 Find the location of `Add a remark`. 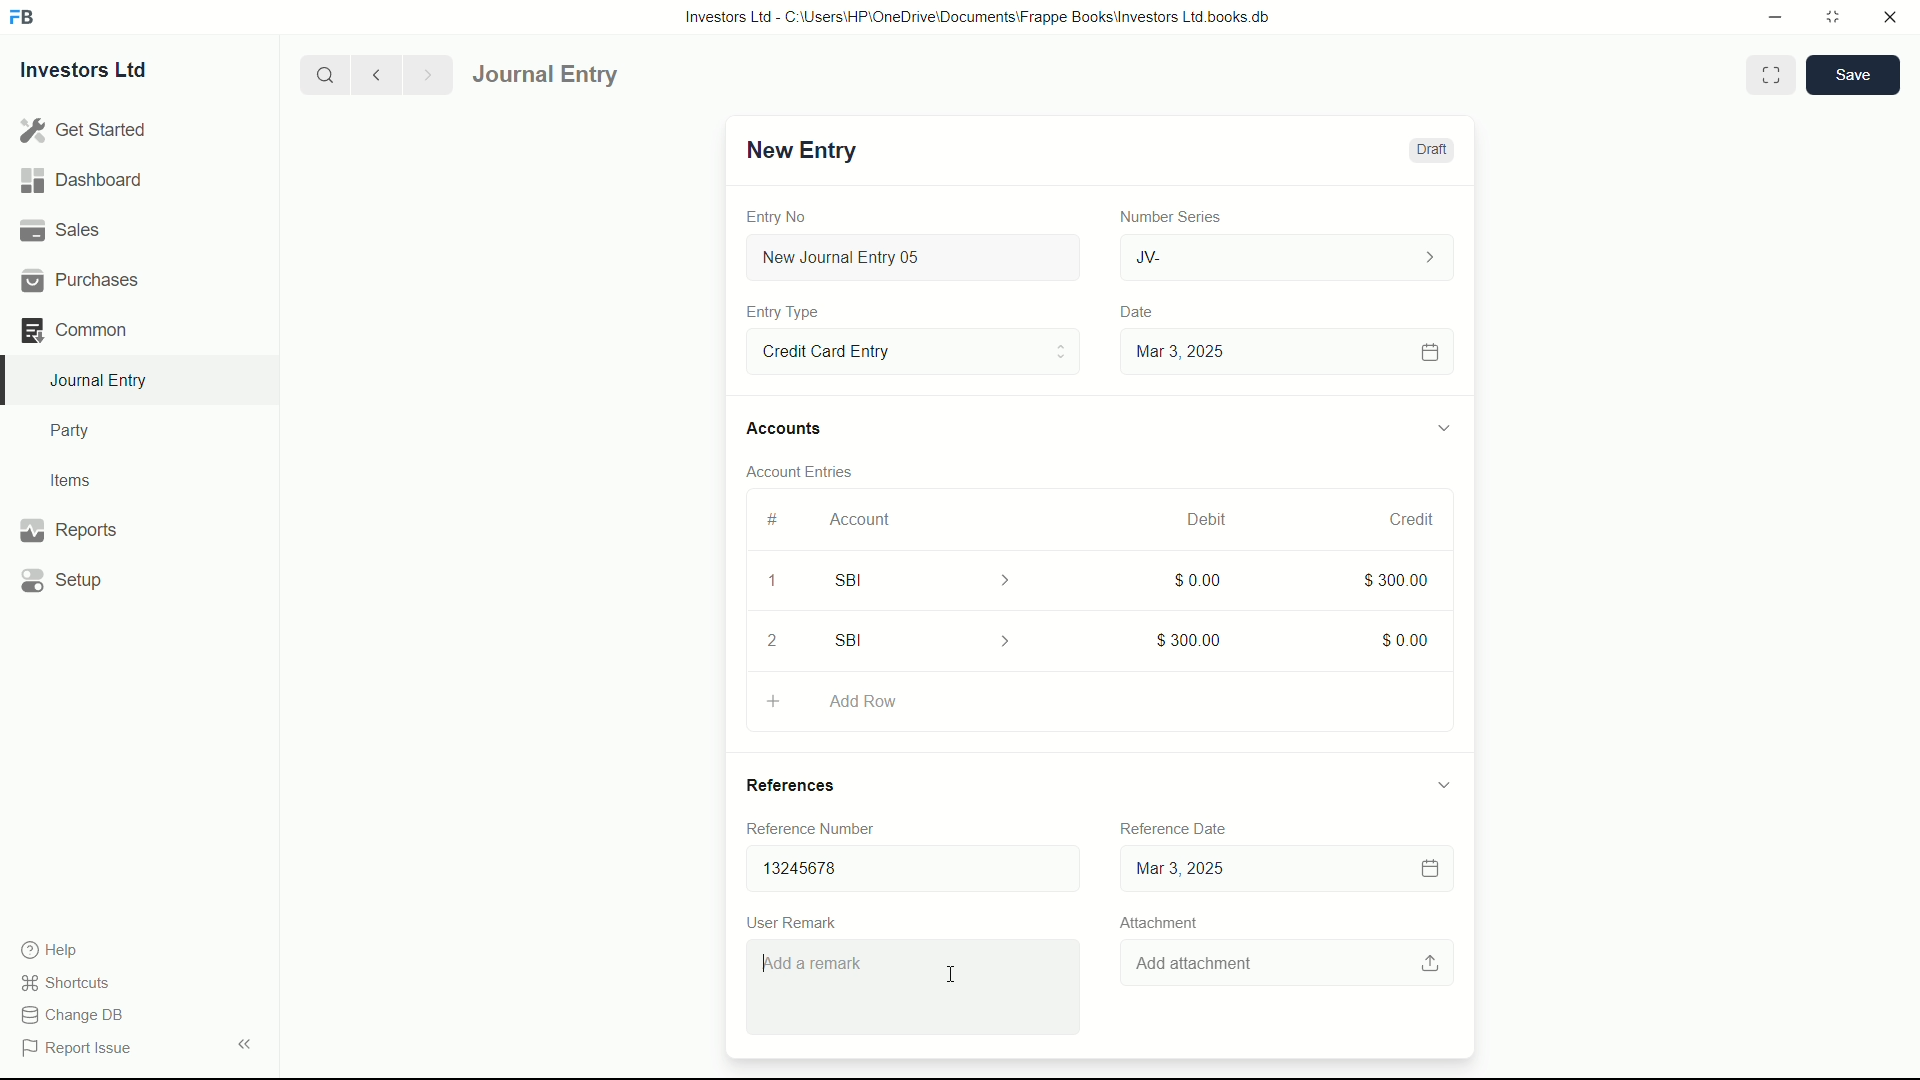

Add a remark is located at coordinates (917, 991).